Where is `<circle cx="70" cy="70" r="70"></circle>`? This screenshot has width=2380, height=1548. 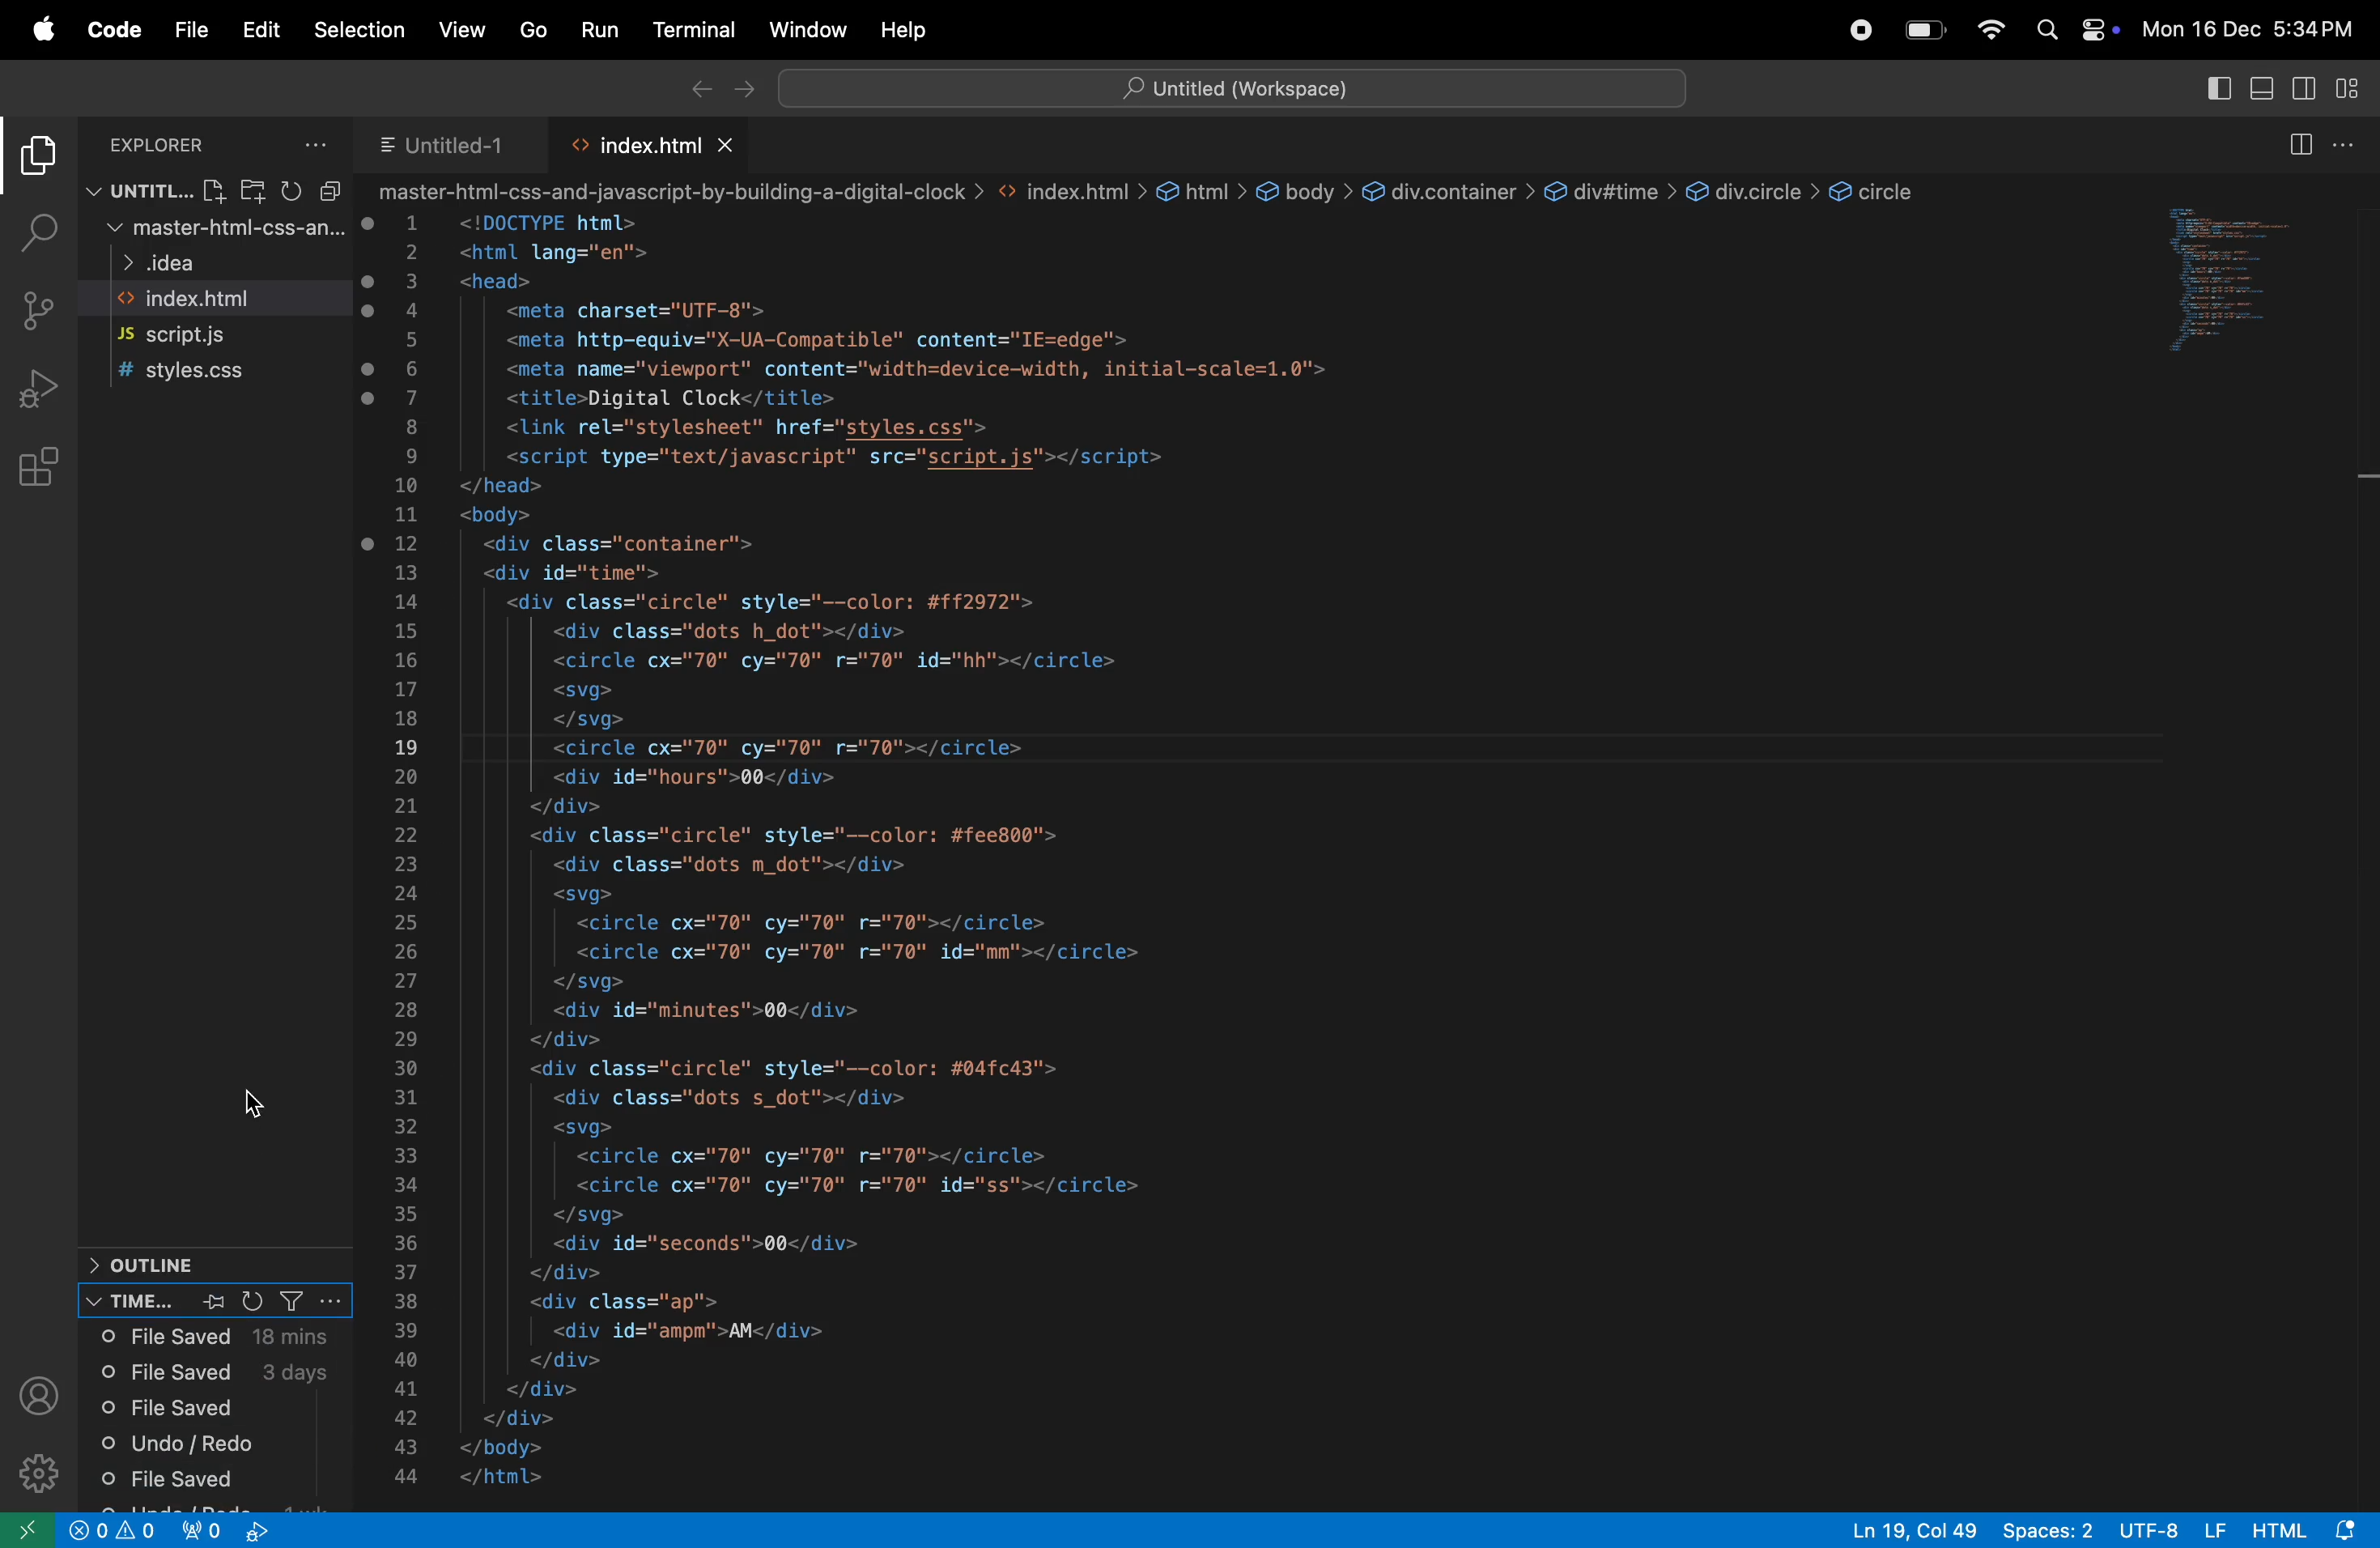
<circle cx="70" cy="70" r="70"></circle> is located at coordinates (838, 1154).